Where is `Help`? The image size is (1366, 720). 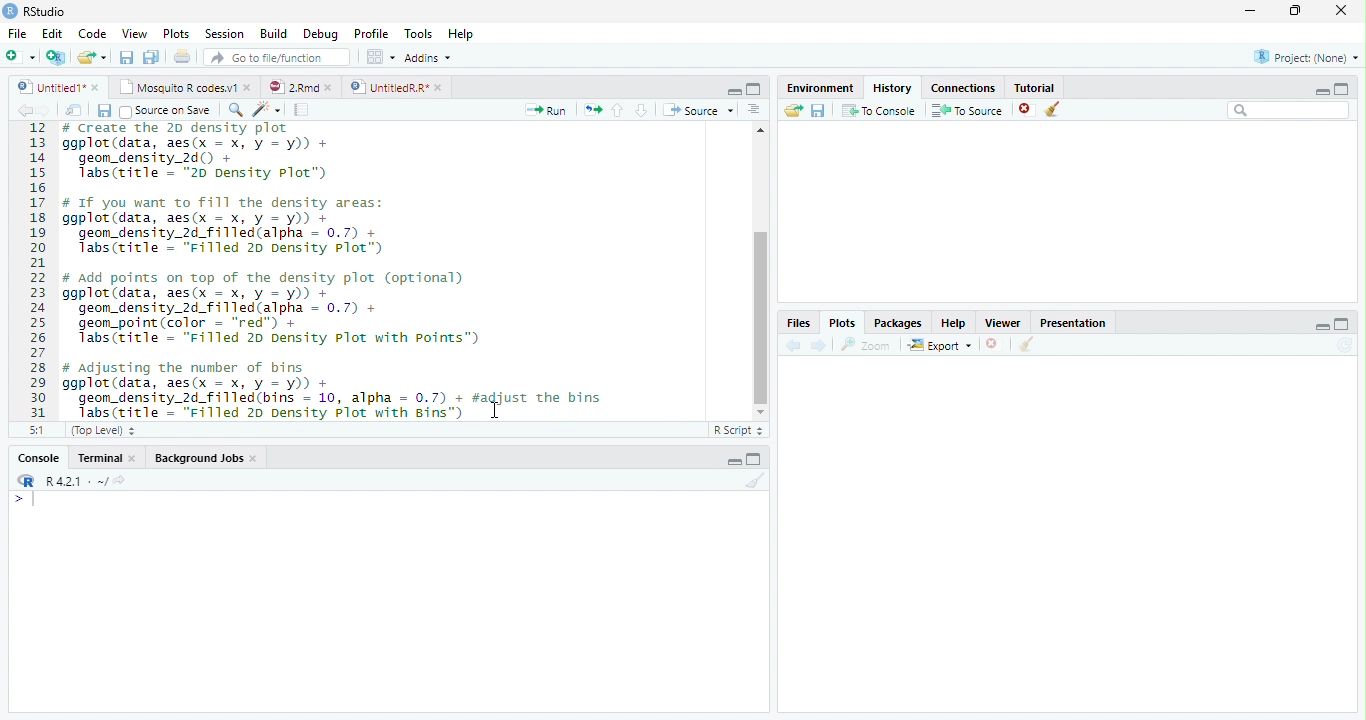
Help is located at coordinates (460, 35).